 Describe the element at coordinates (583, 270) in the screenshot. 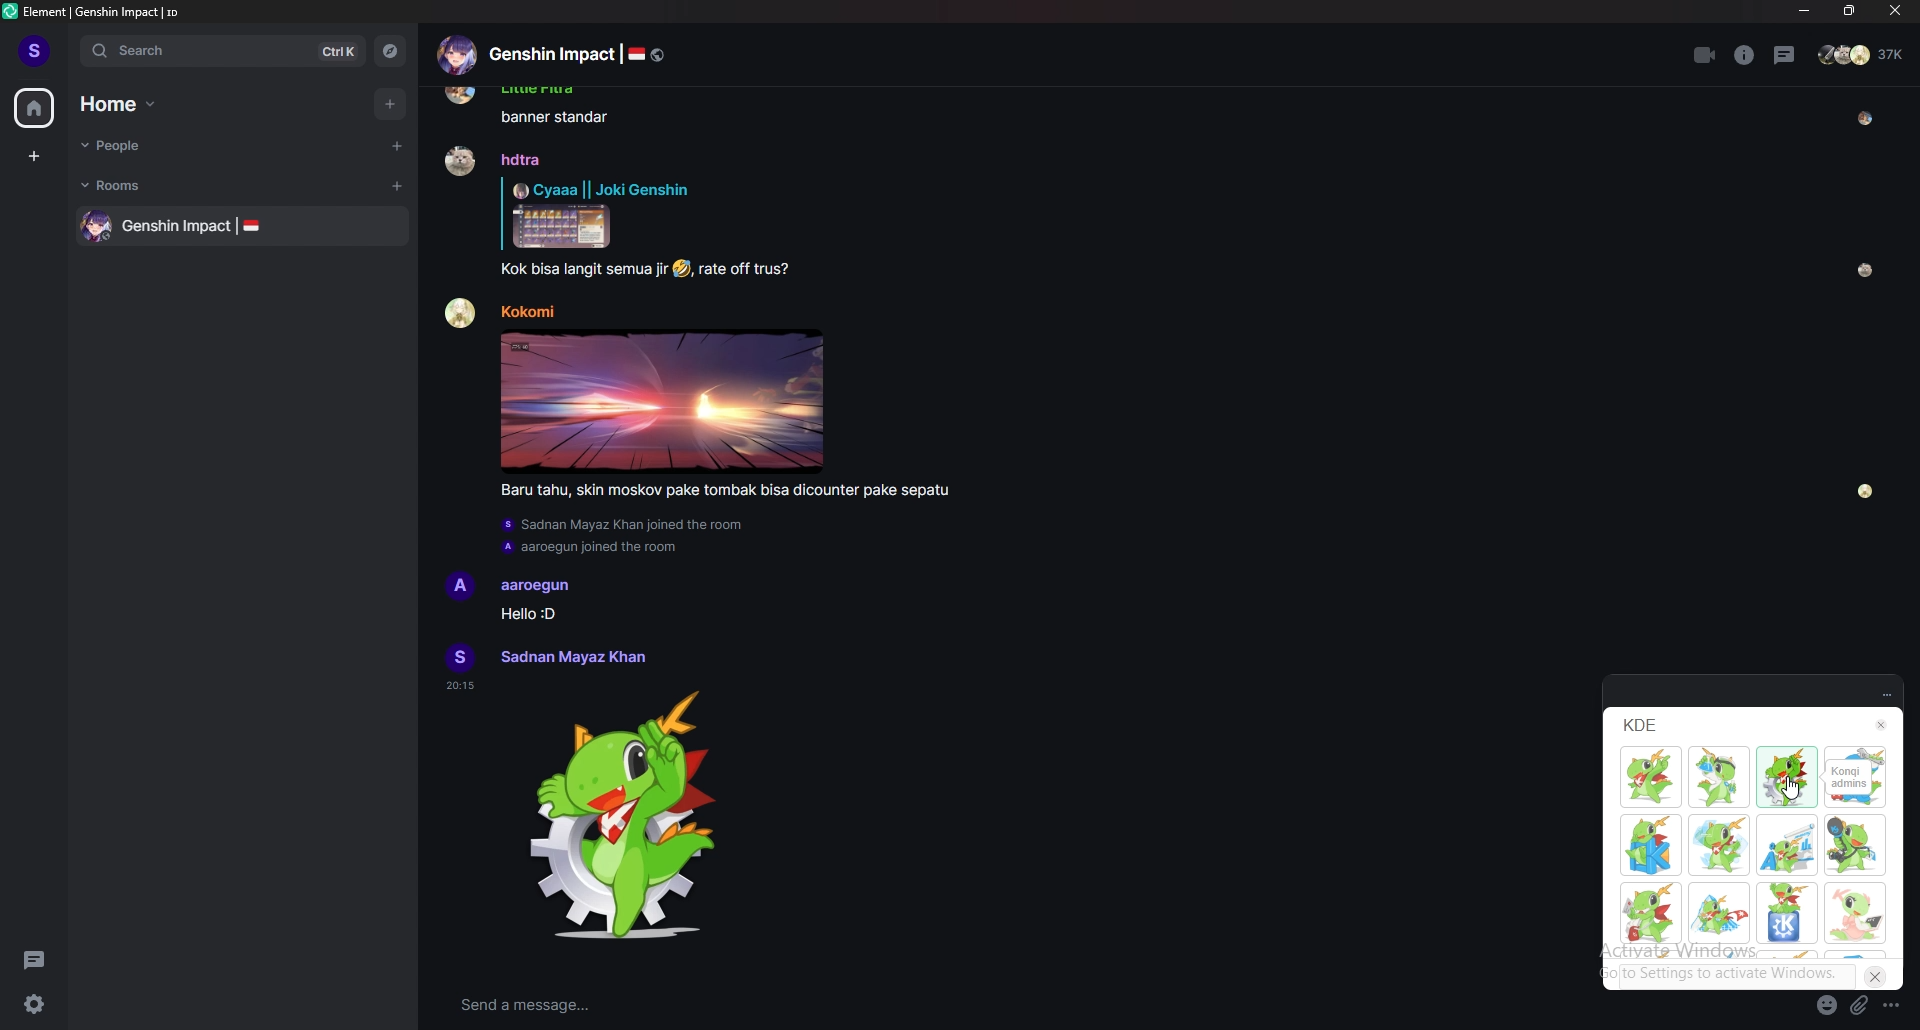

I see `Kok bisa langit semua jir` at that location.